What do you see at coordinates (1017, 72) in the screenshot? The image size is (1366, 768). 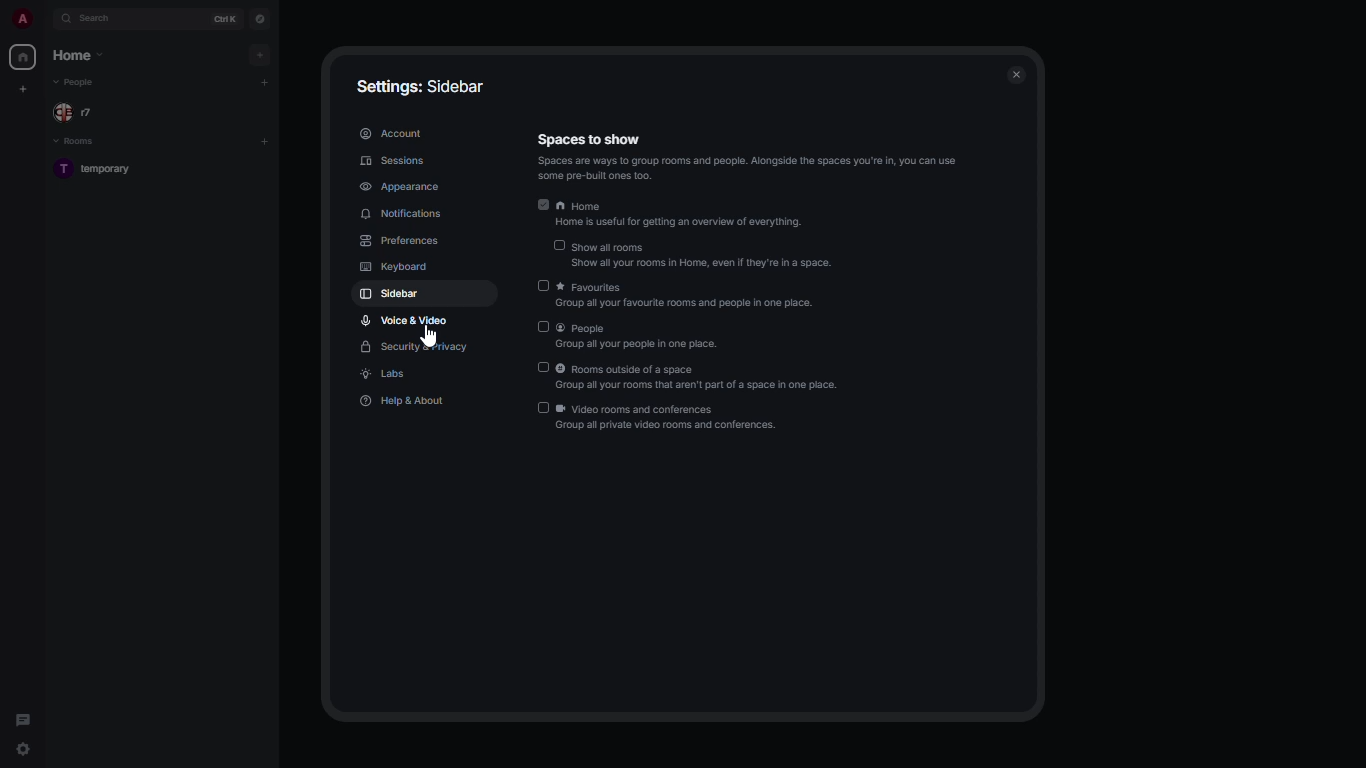 I see `close` at bounding box center [1017, 72].